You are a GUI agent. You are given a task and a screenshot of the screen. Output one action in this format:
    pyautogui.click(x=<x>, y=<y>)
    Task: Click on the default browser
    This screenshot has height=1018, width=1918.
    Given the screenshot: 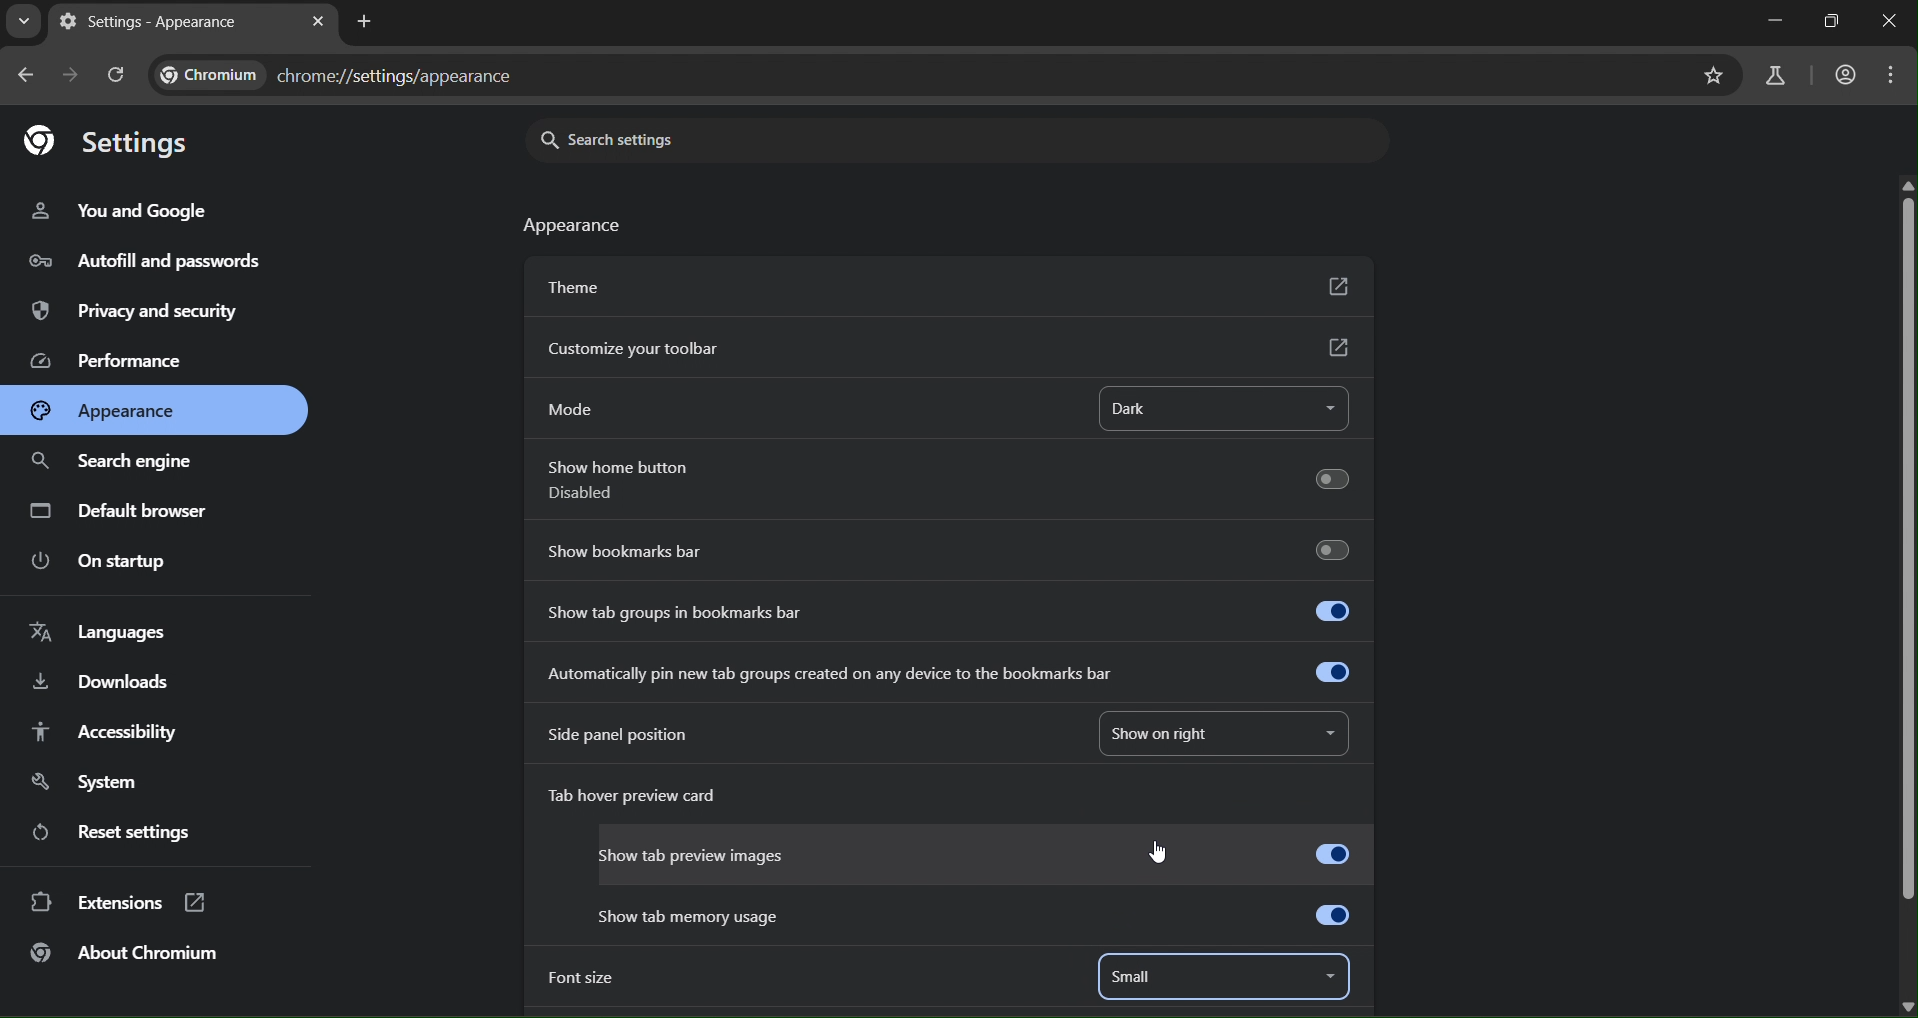 What is the action you would take?
    pyautogui.click(x=127, y=513)
    